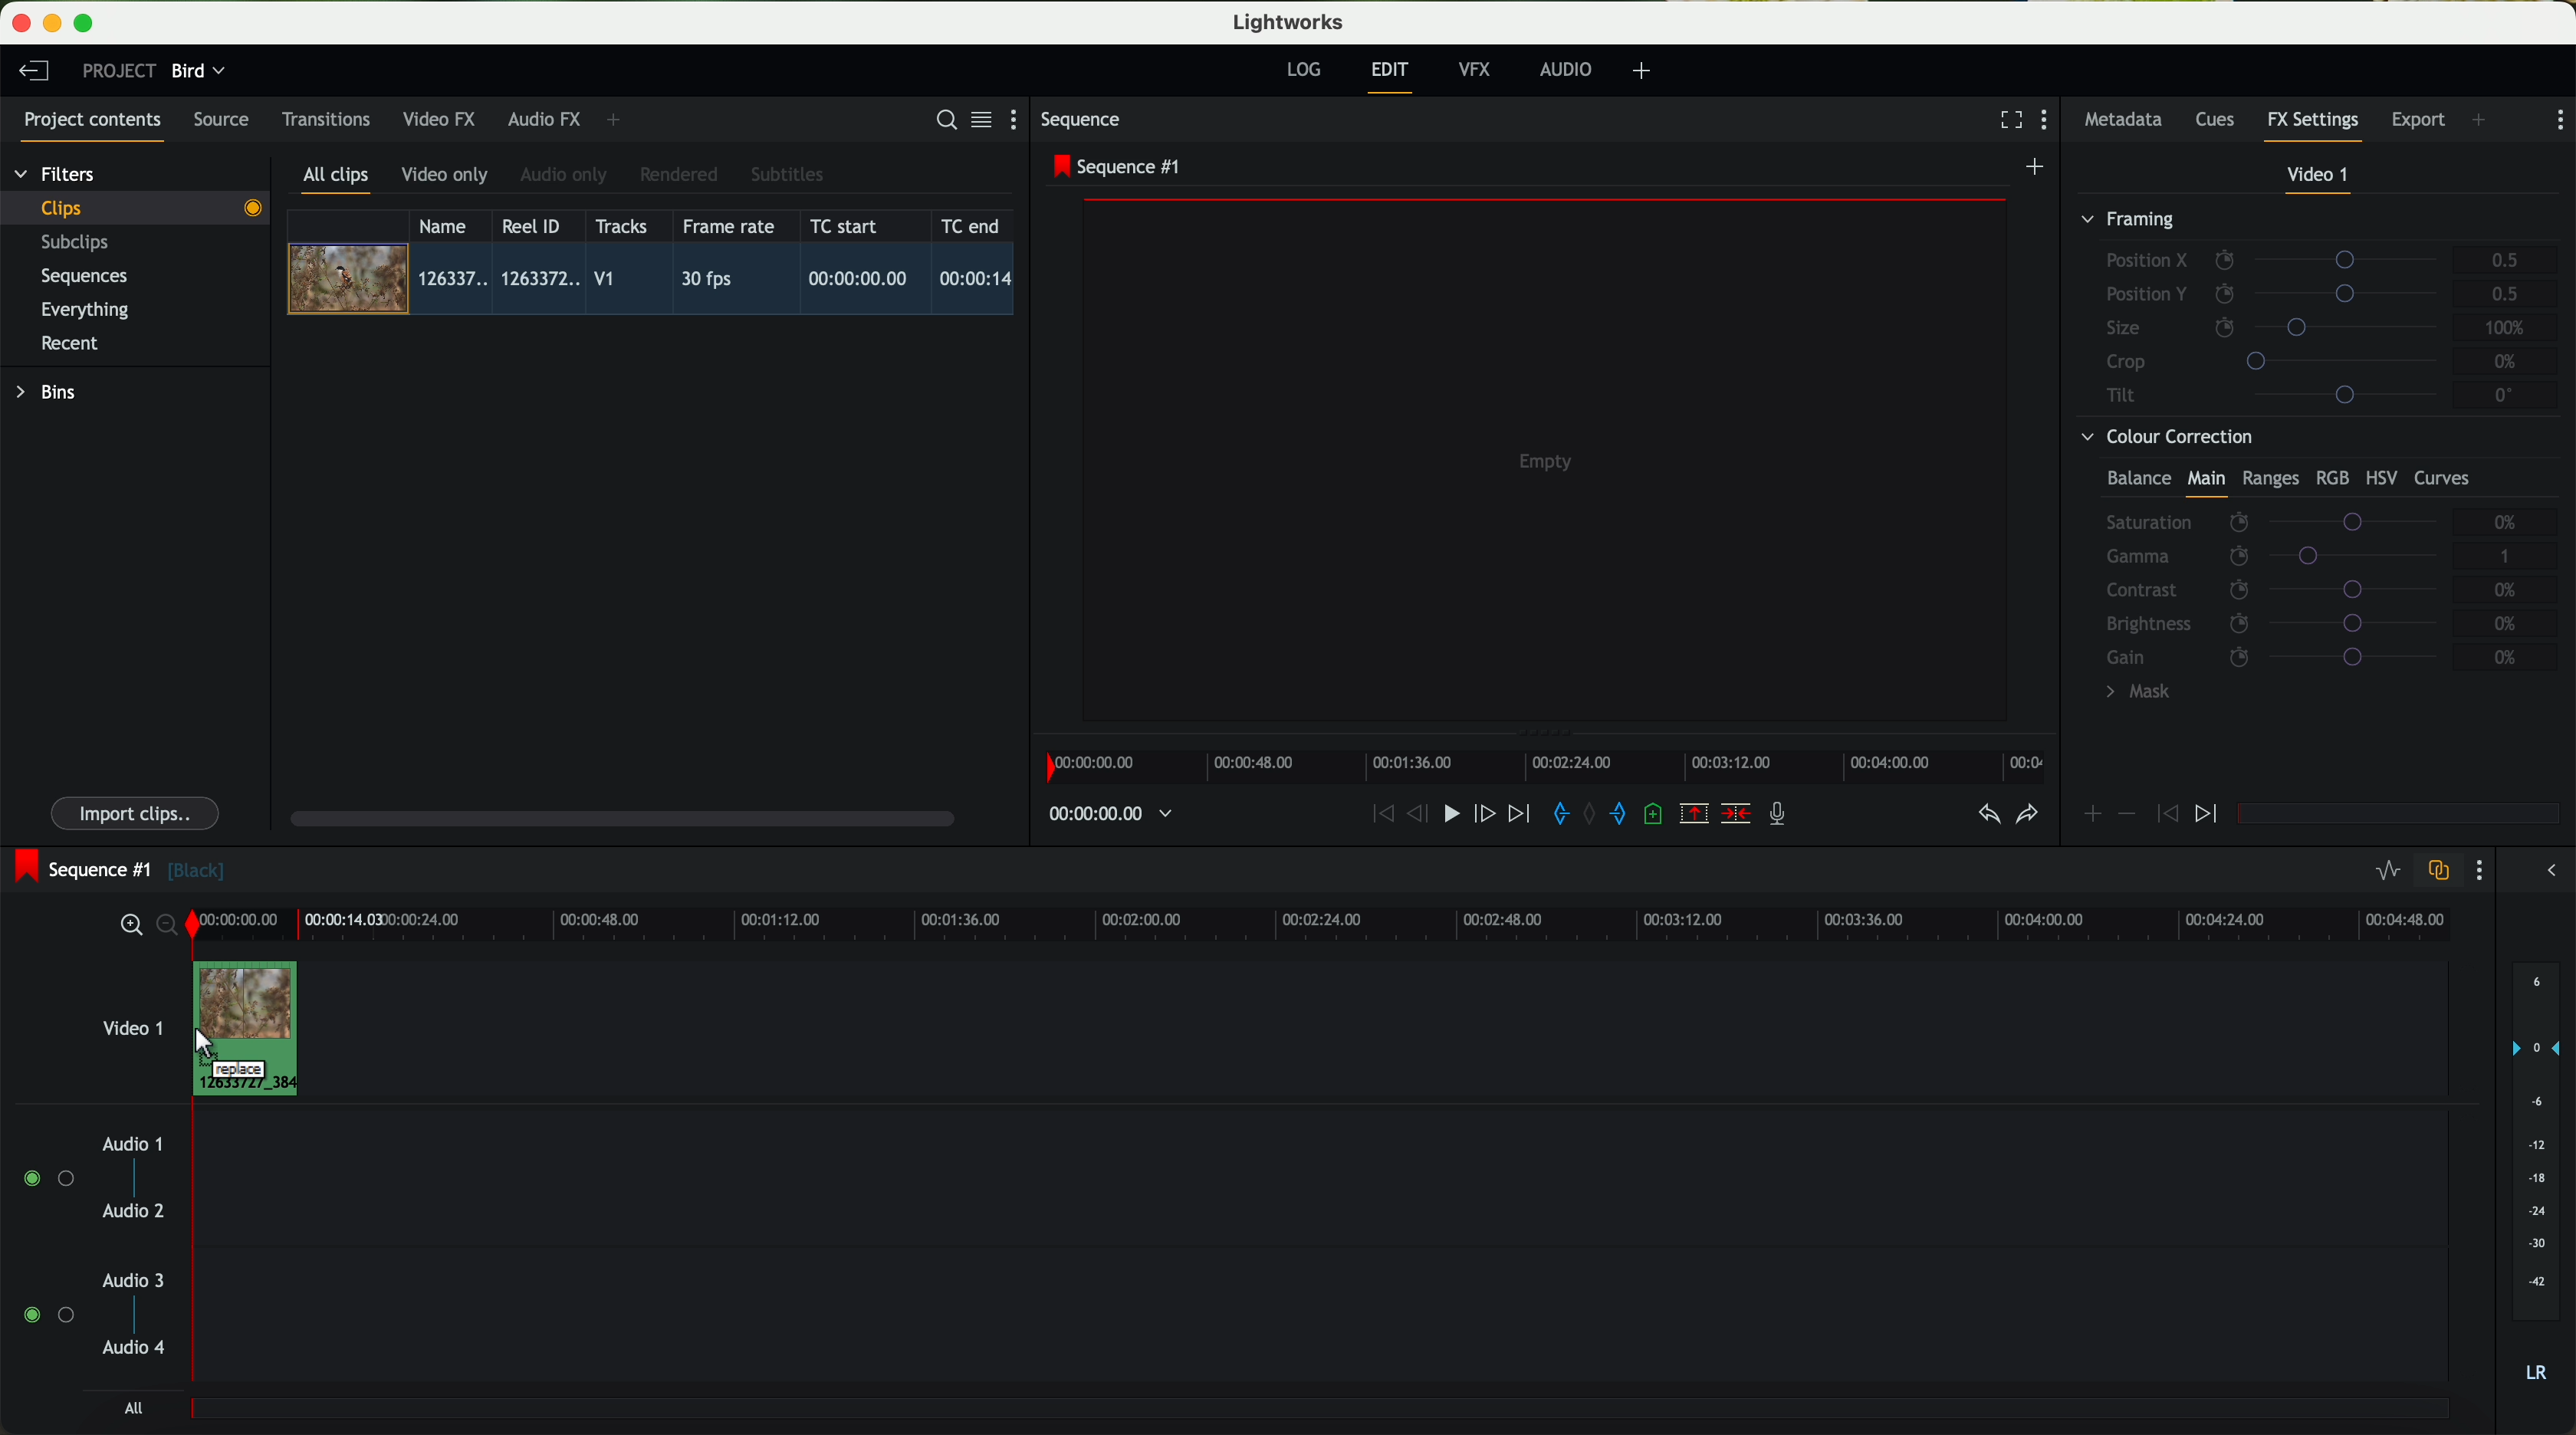  I want to click on 0%, so click(2506, 522).